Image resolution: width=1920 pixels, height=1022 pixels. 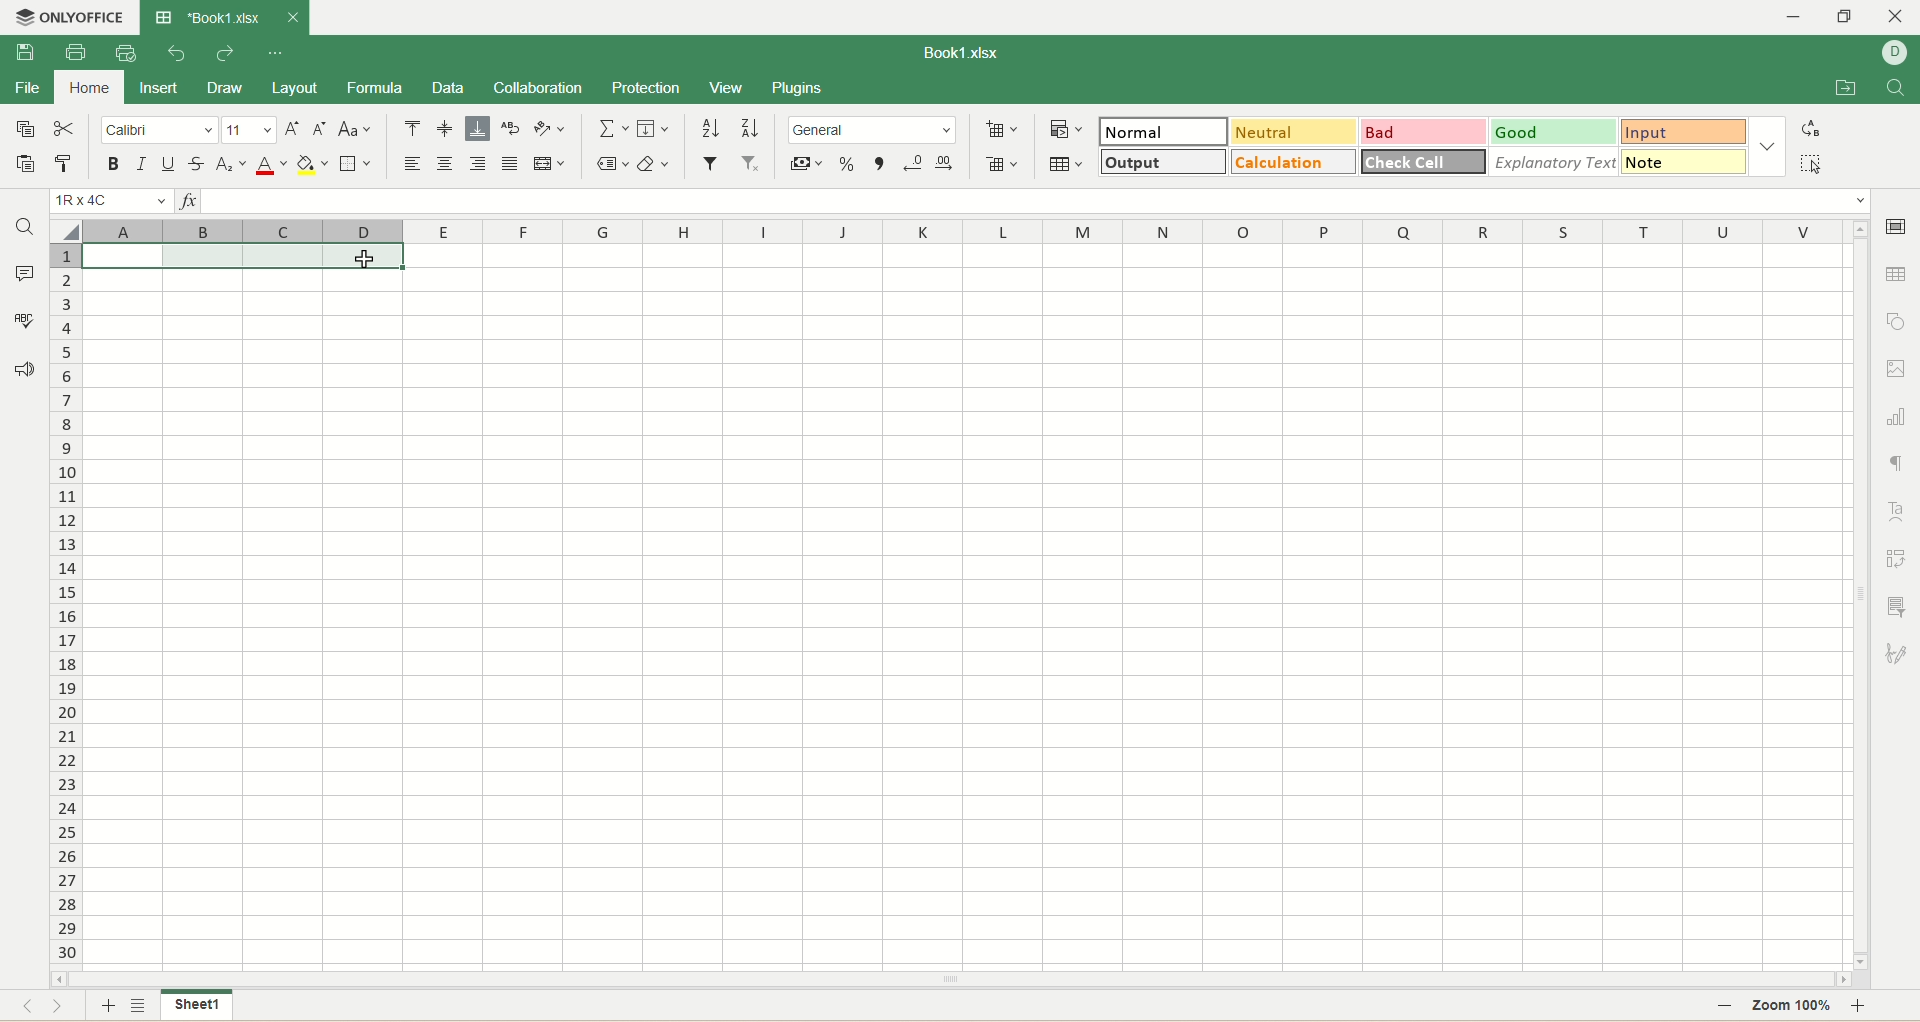 What do you see at coordinates (106, 1007) in the screenshot?
I see `new sheet` at bounding box center [106, 1007].